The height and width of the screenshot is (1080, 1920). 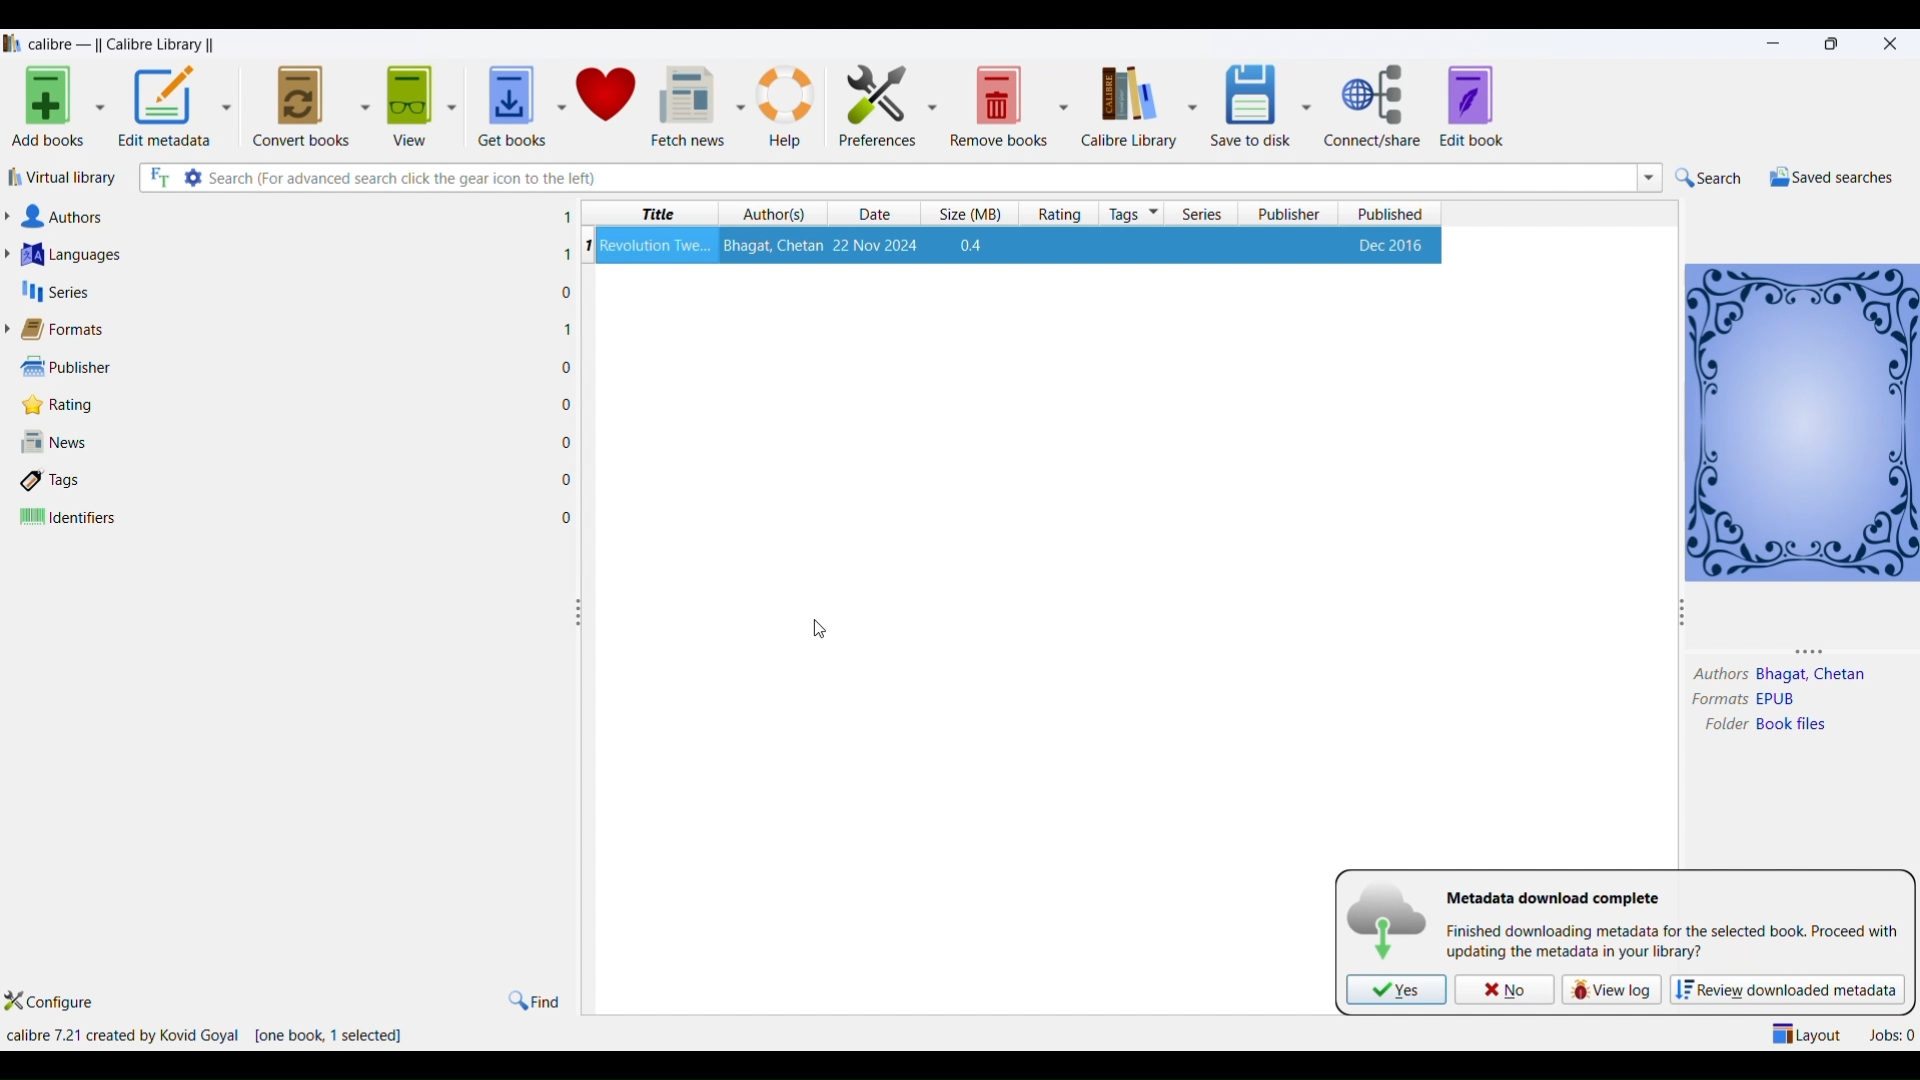 What do you see at coordinates (44, 110) in the screenshot?
I see `add books` at bounding box center [44, 110].